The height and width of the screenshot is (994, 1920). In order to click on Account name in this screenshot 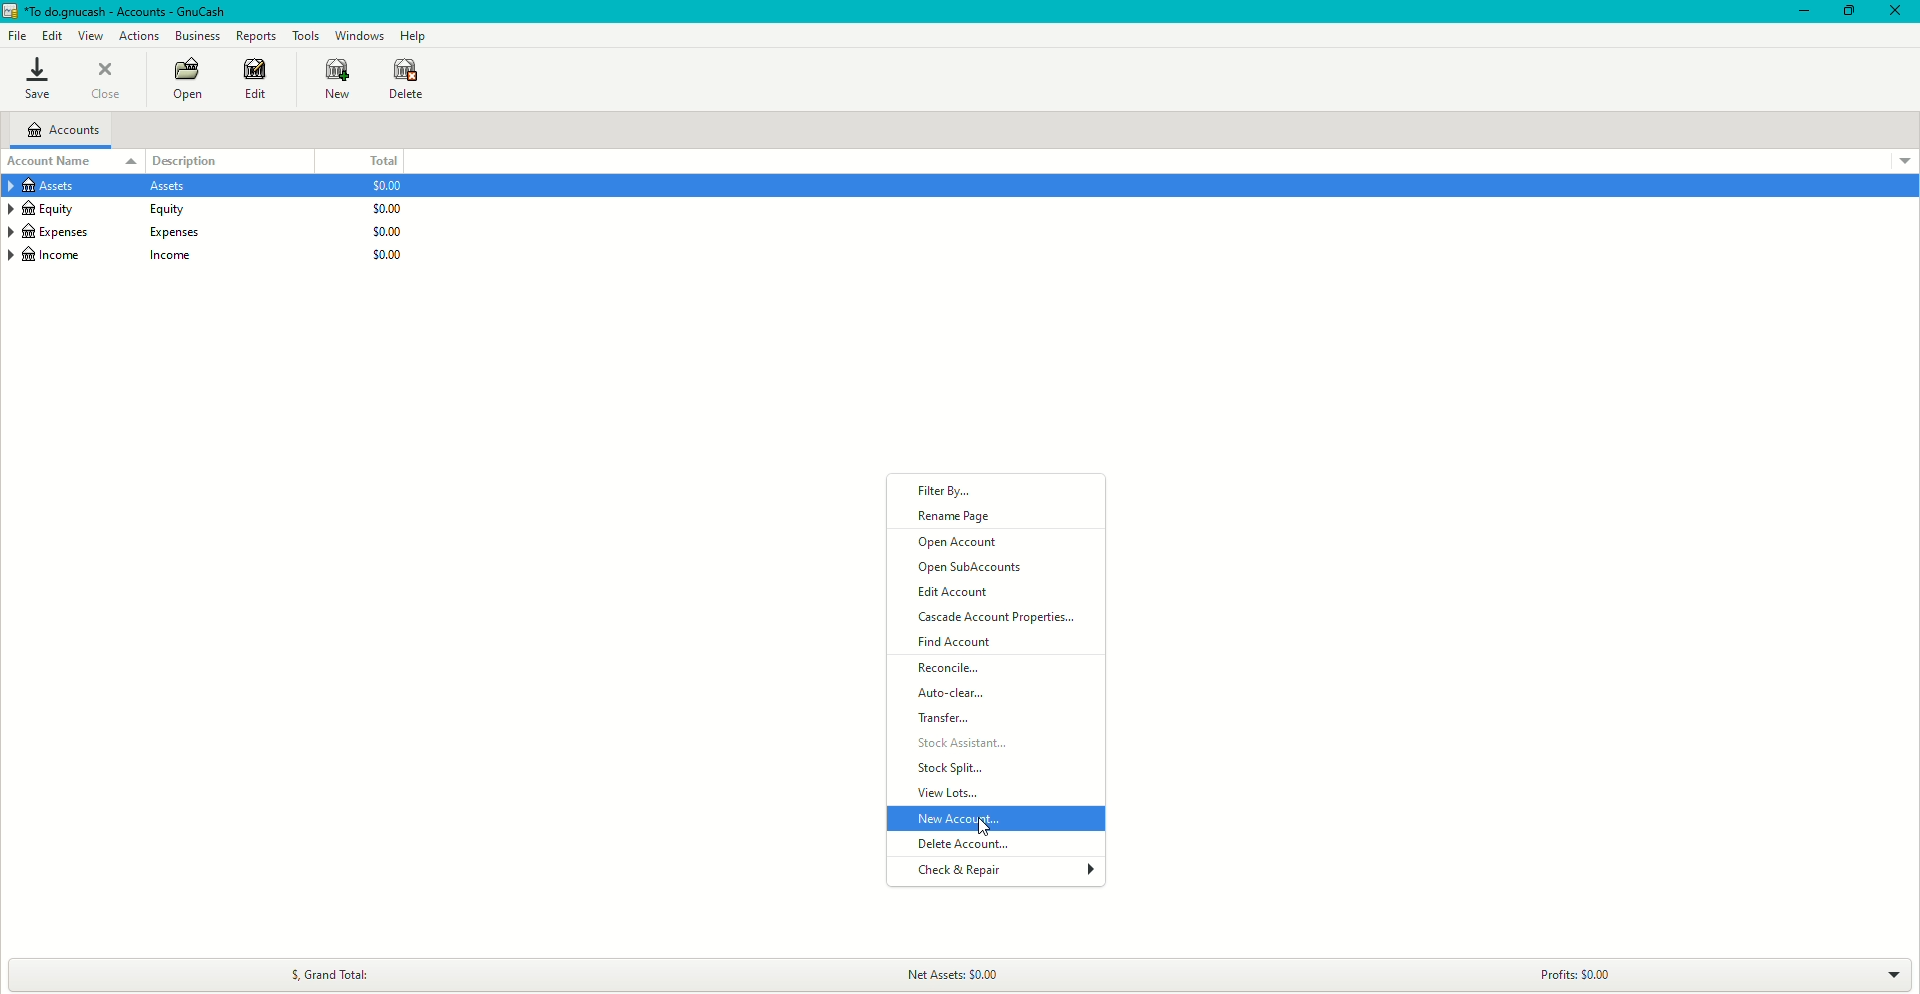, I will do `click(53, 161)`.